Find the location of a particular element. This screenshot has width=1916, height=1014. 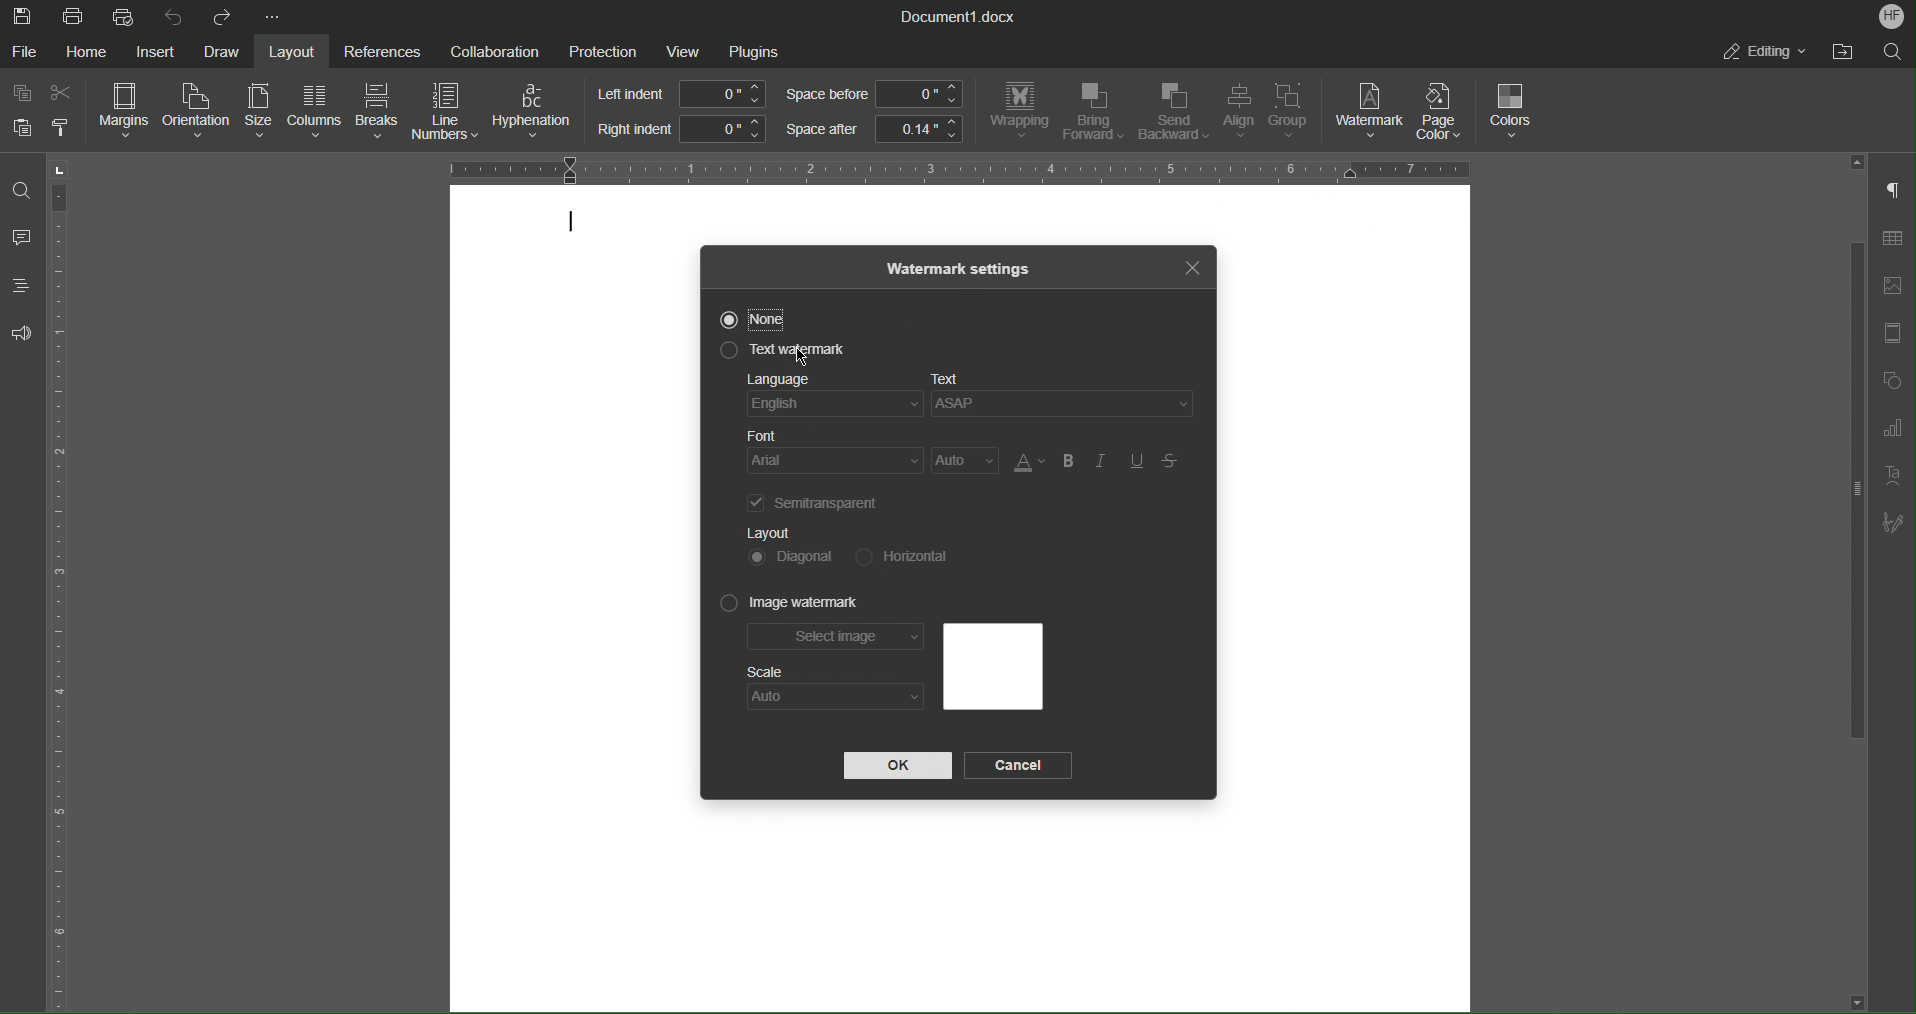

Save is located at coordinates (24, 16).